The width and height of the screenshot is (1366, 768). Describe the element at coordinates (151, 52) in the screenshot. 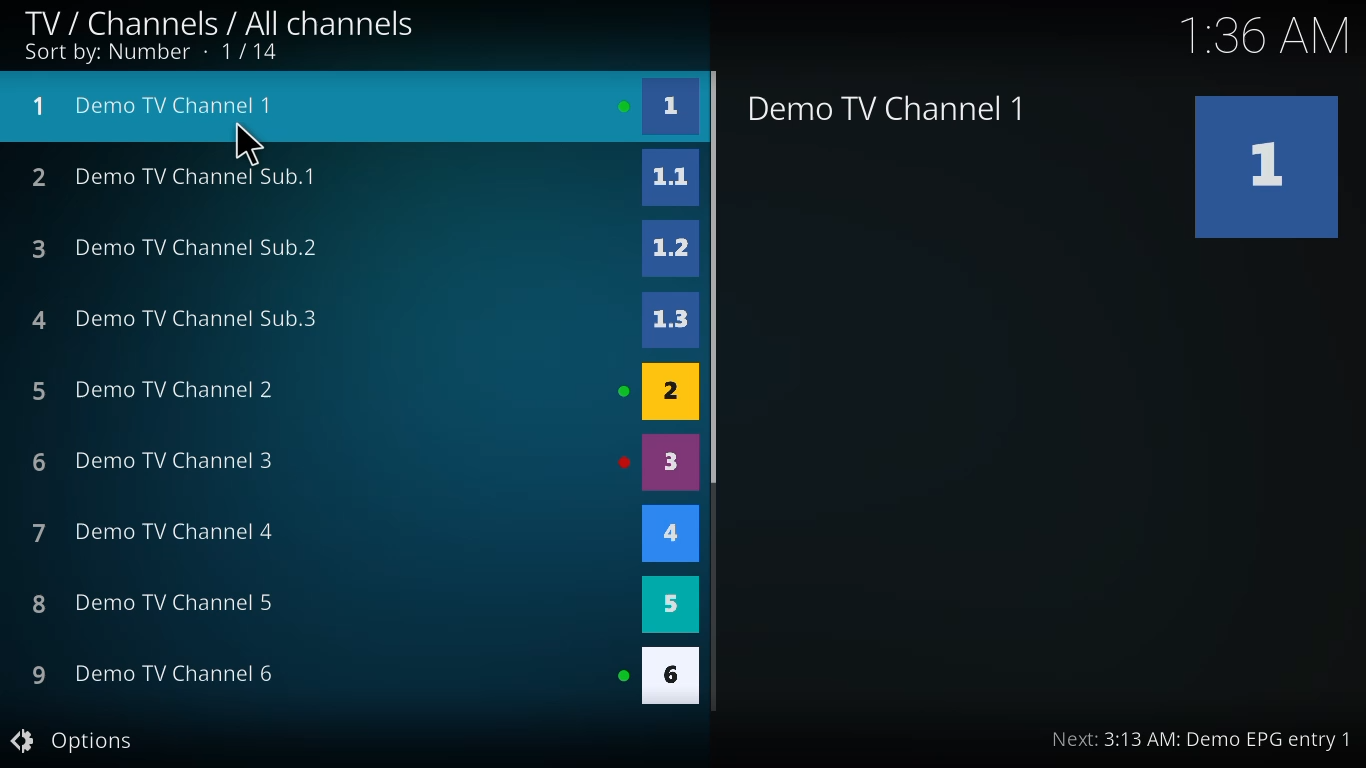

I see `sort by number` at that location.